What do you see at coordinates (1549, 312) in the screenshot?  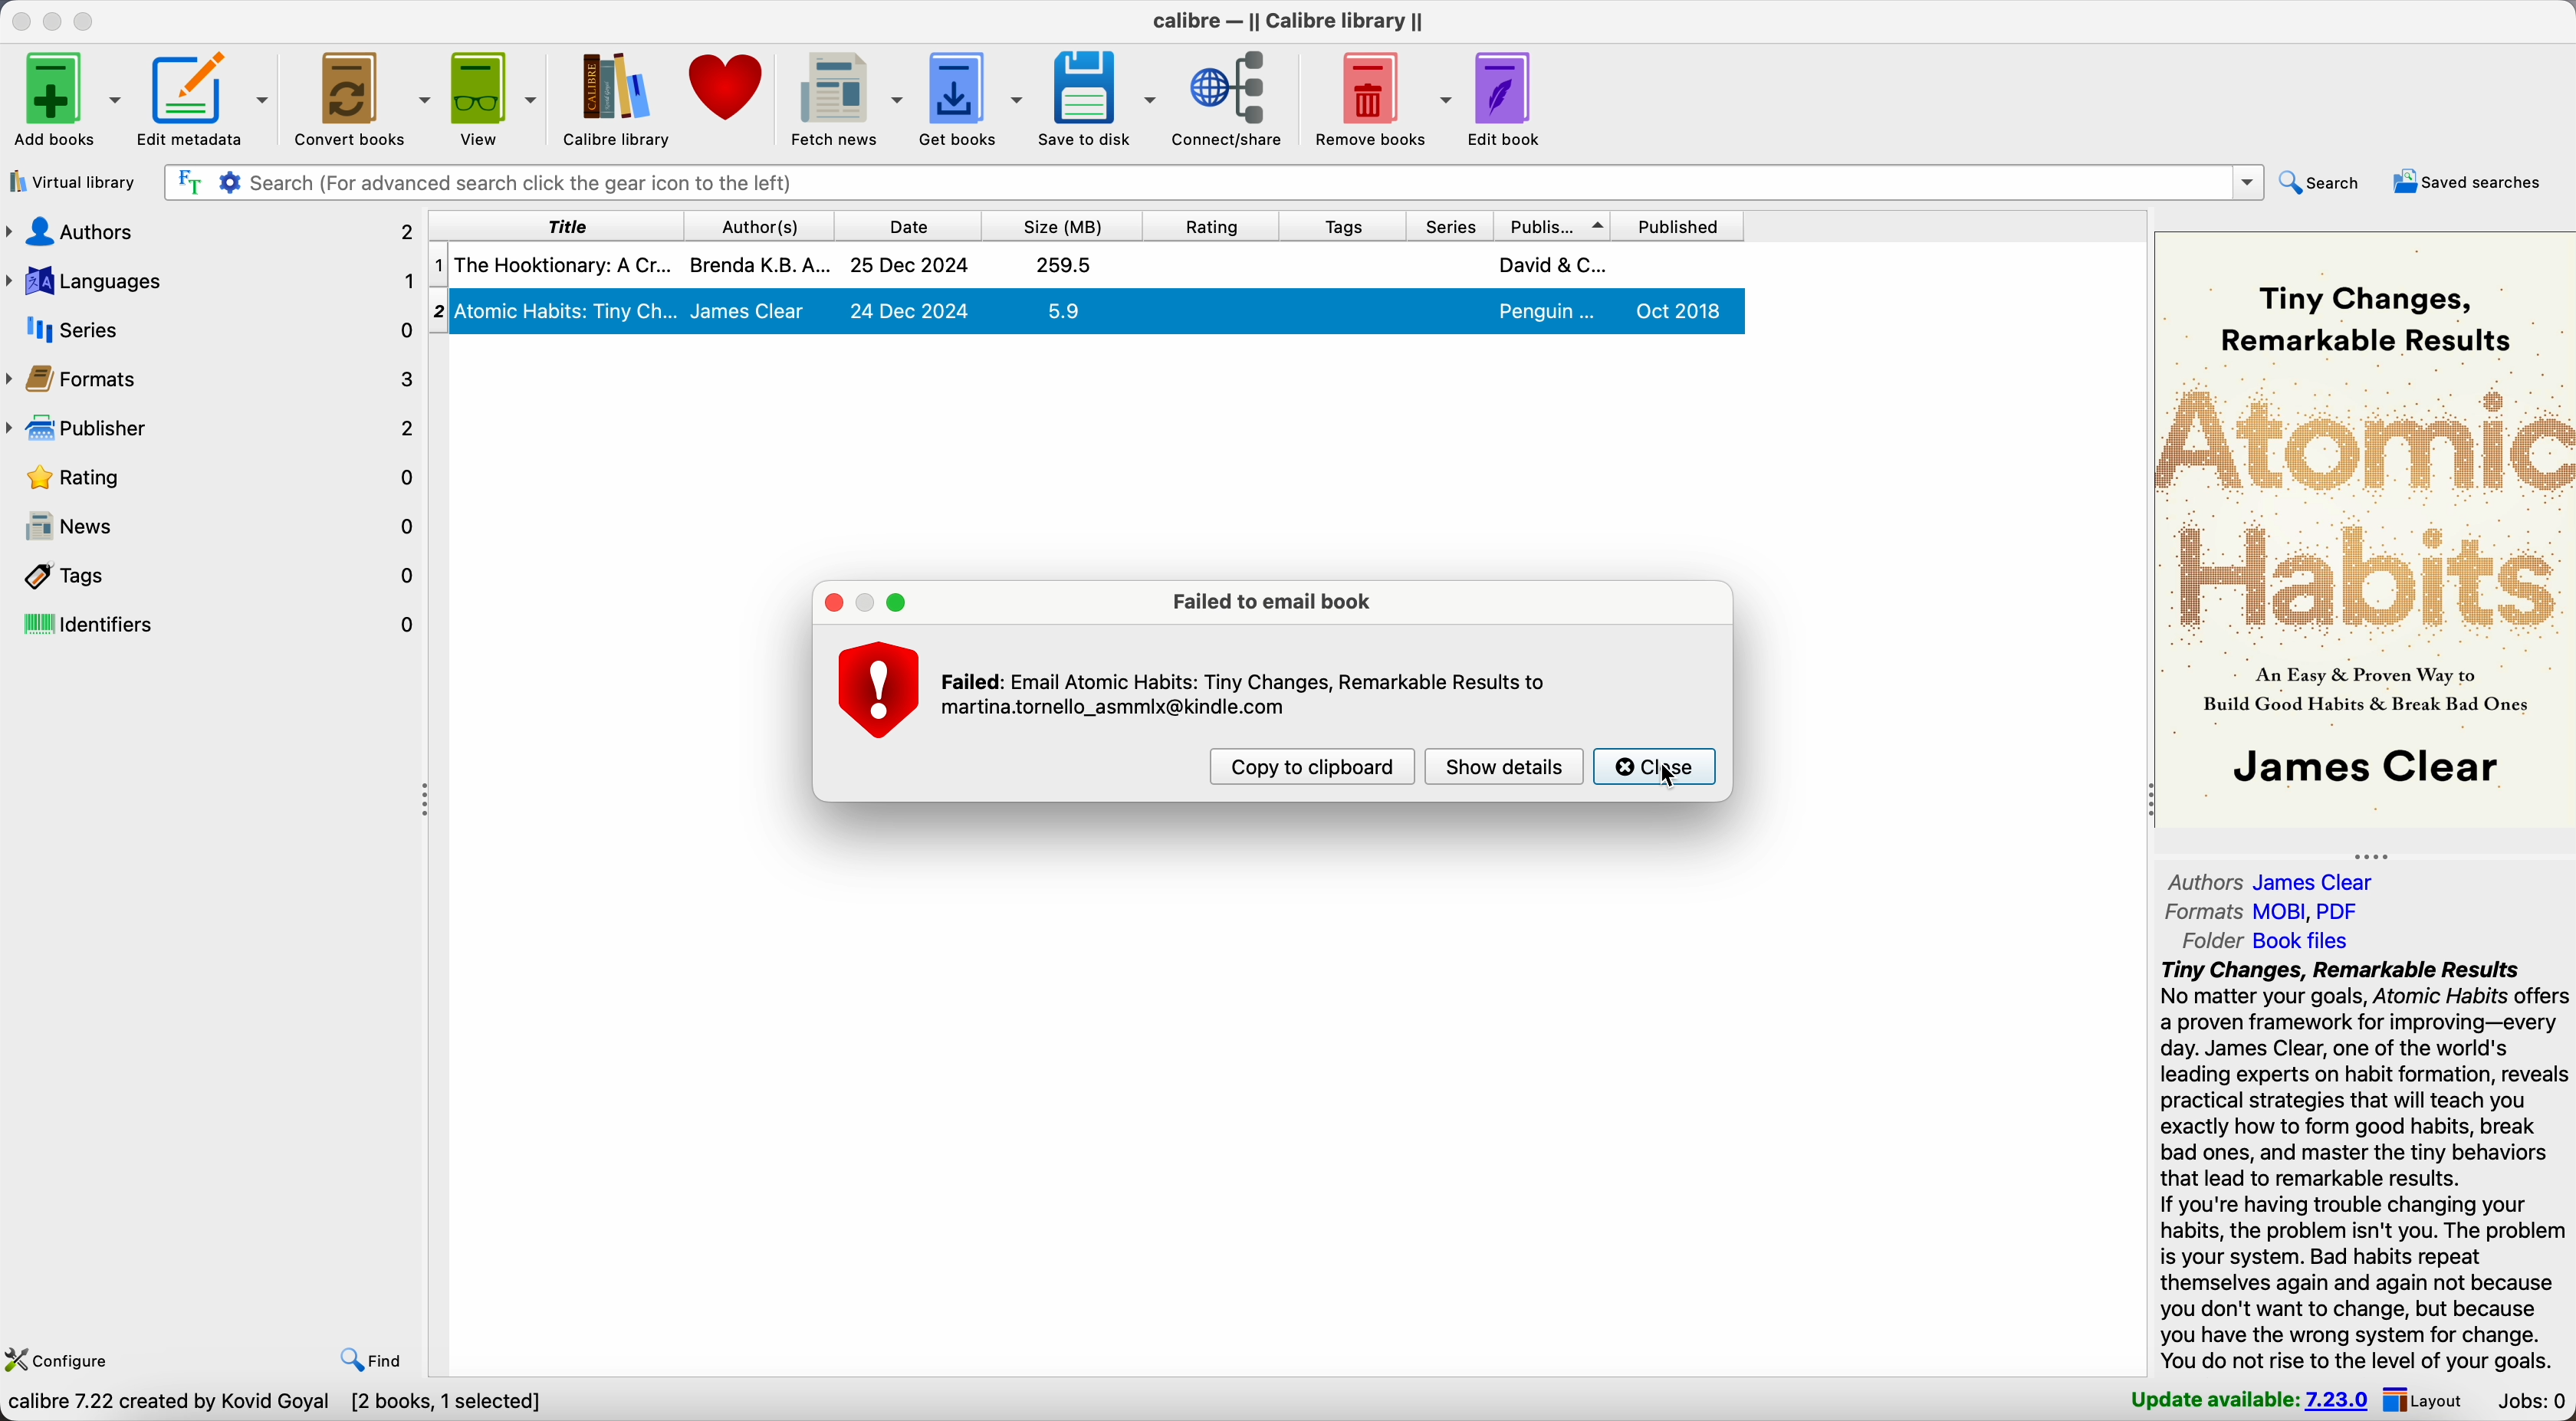 I see `Penguin` at bounding box center [1549, 312].